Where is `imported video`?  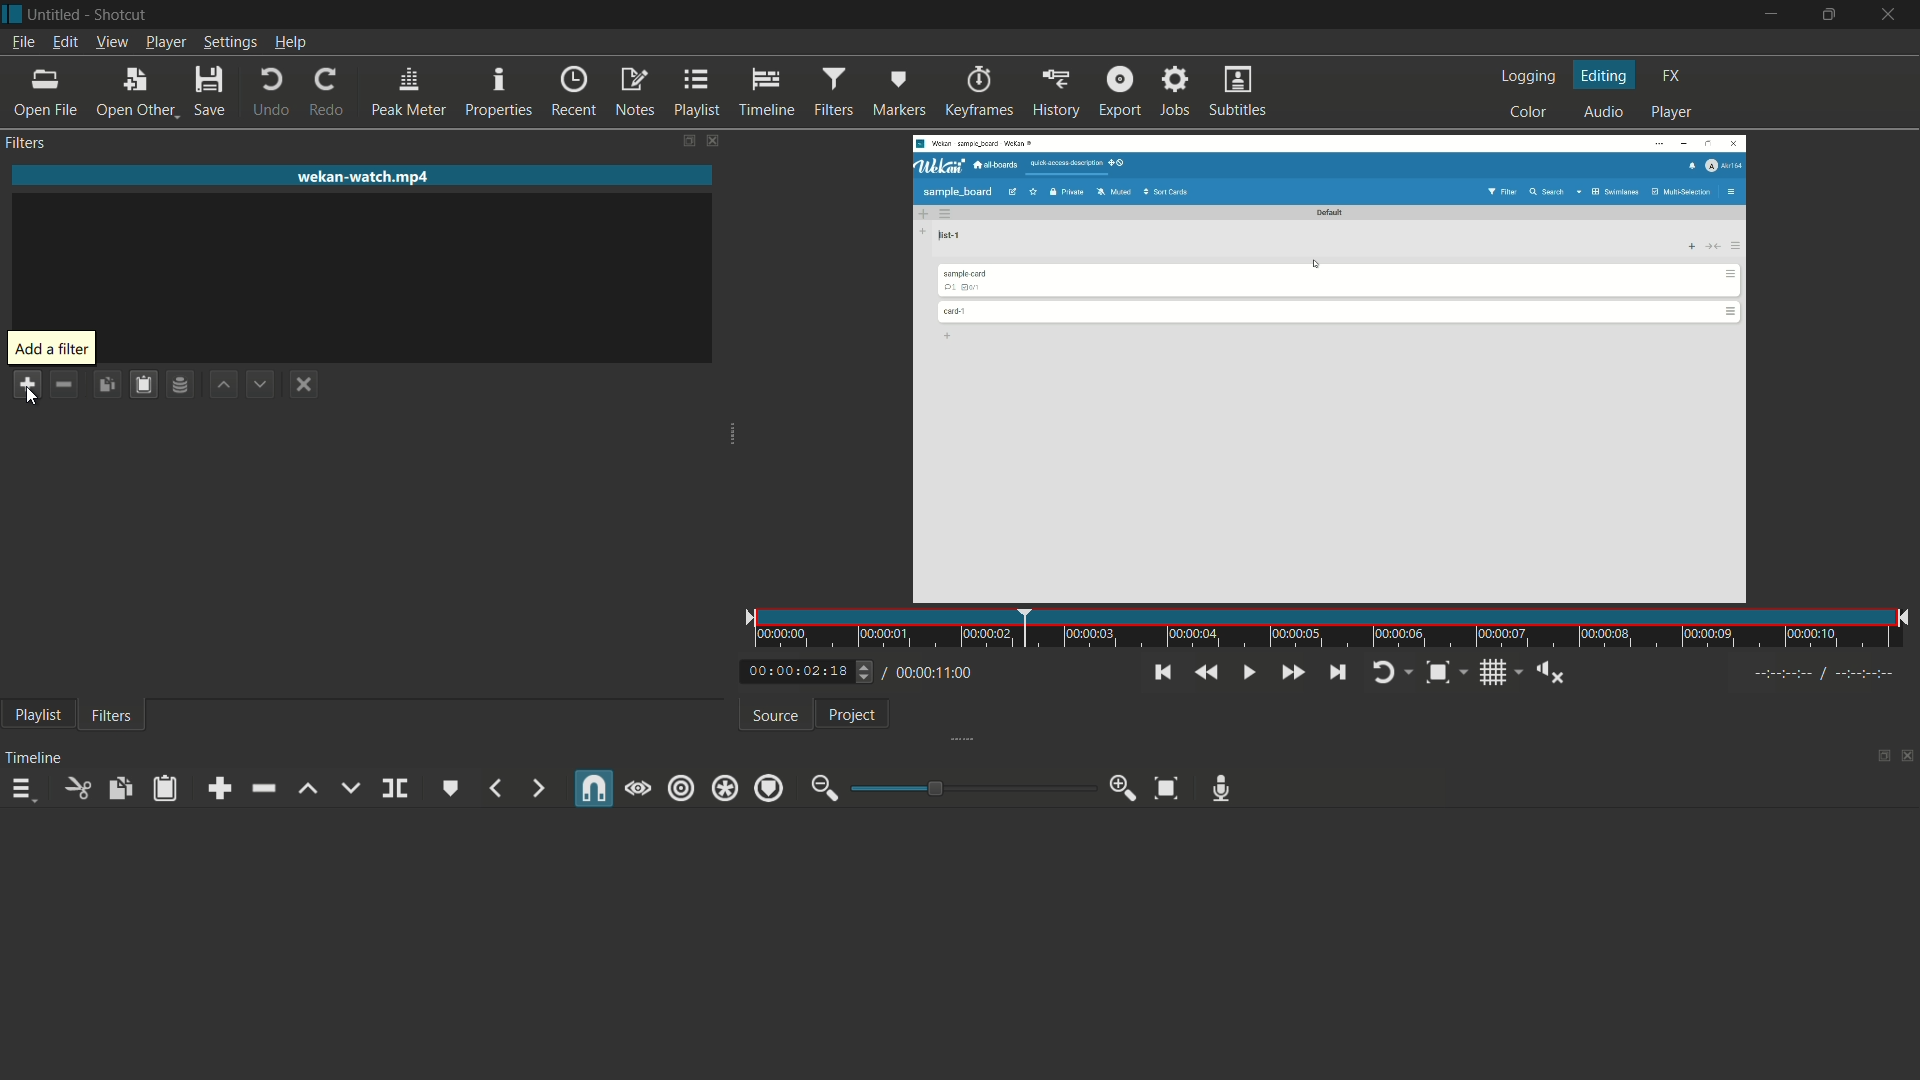
imported video is located at coordinates (1334, 368).